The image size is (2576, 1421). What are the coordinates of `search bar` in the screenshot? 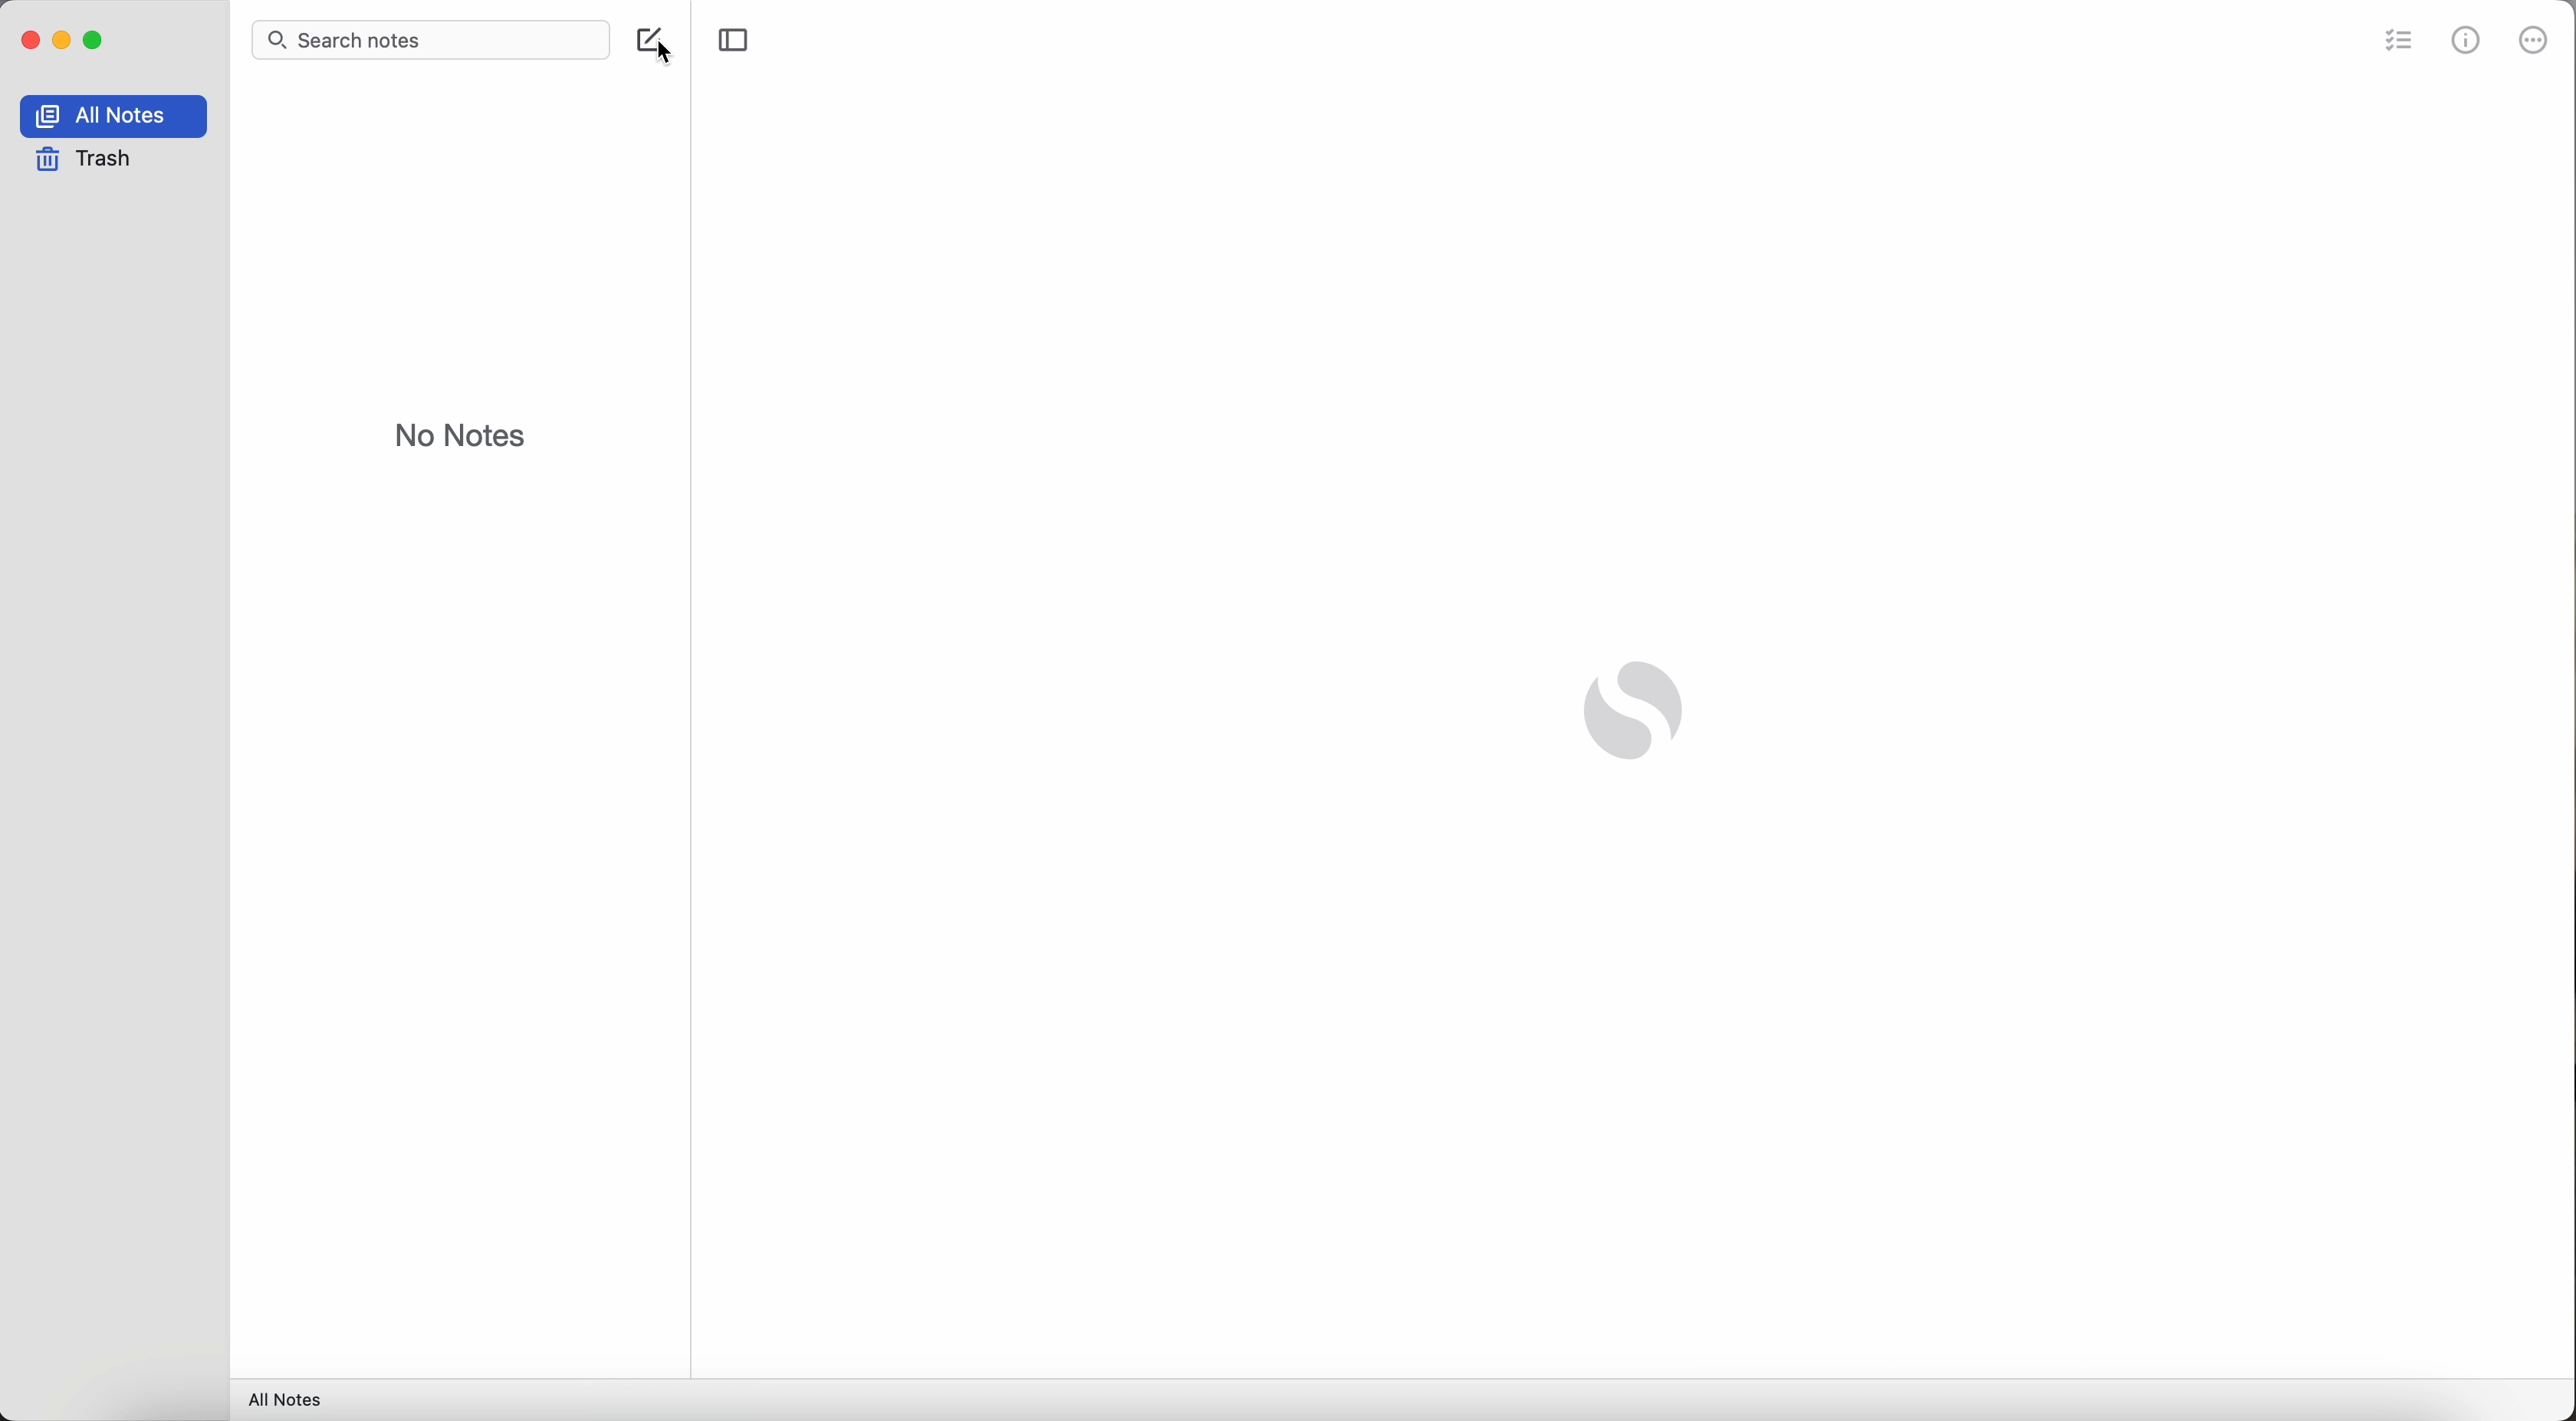 It's located at (428, 41).